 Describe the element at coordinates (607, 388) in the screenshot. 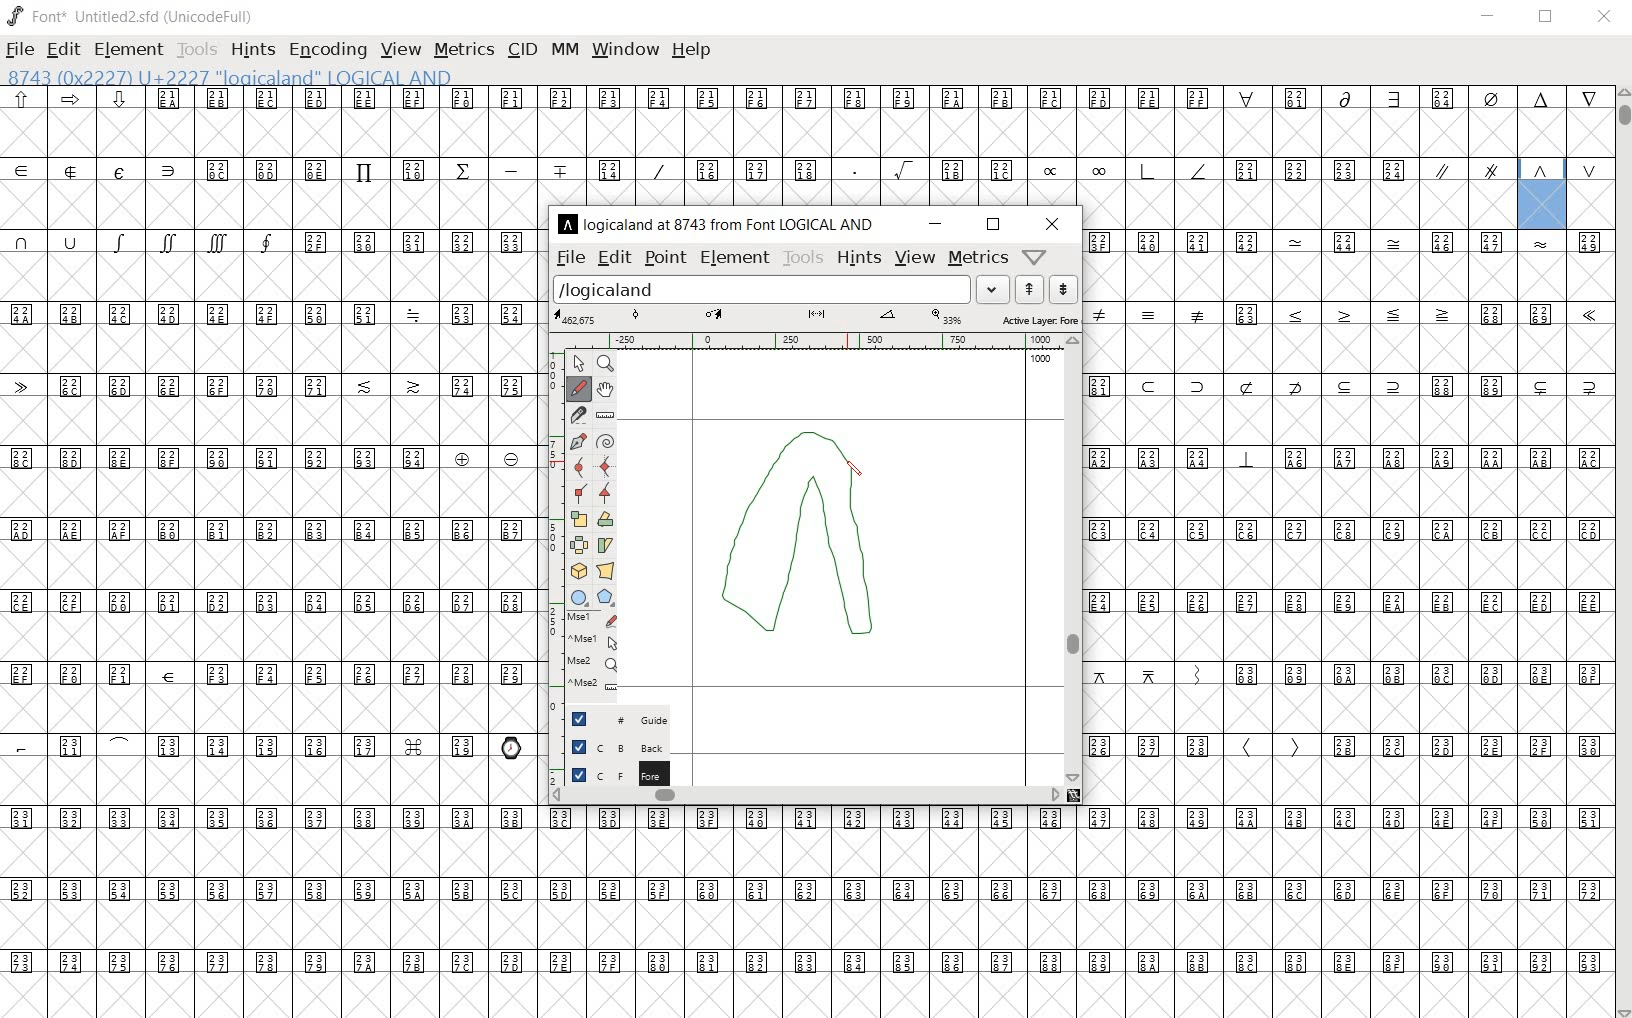

I see `scroll by hand` at that location.